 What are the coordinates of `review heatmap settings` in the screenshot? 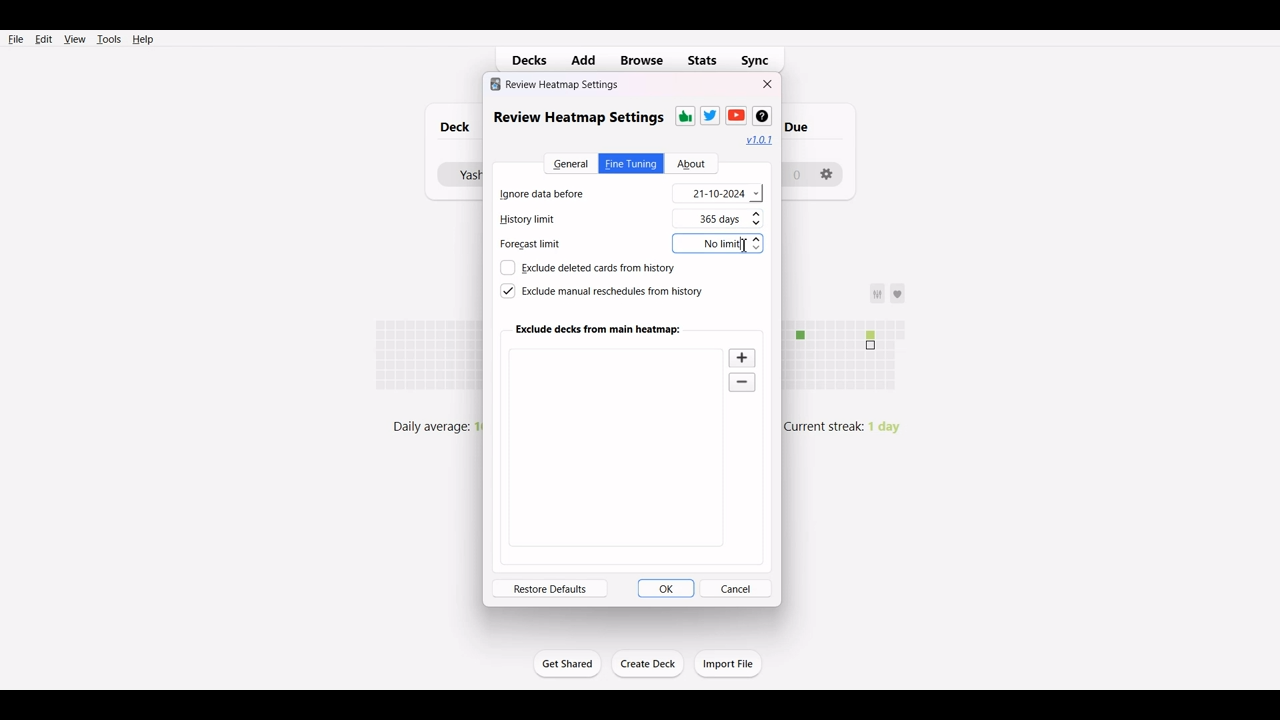 It's located at (555, 84).